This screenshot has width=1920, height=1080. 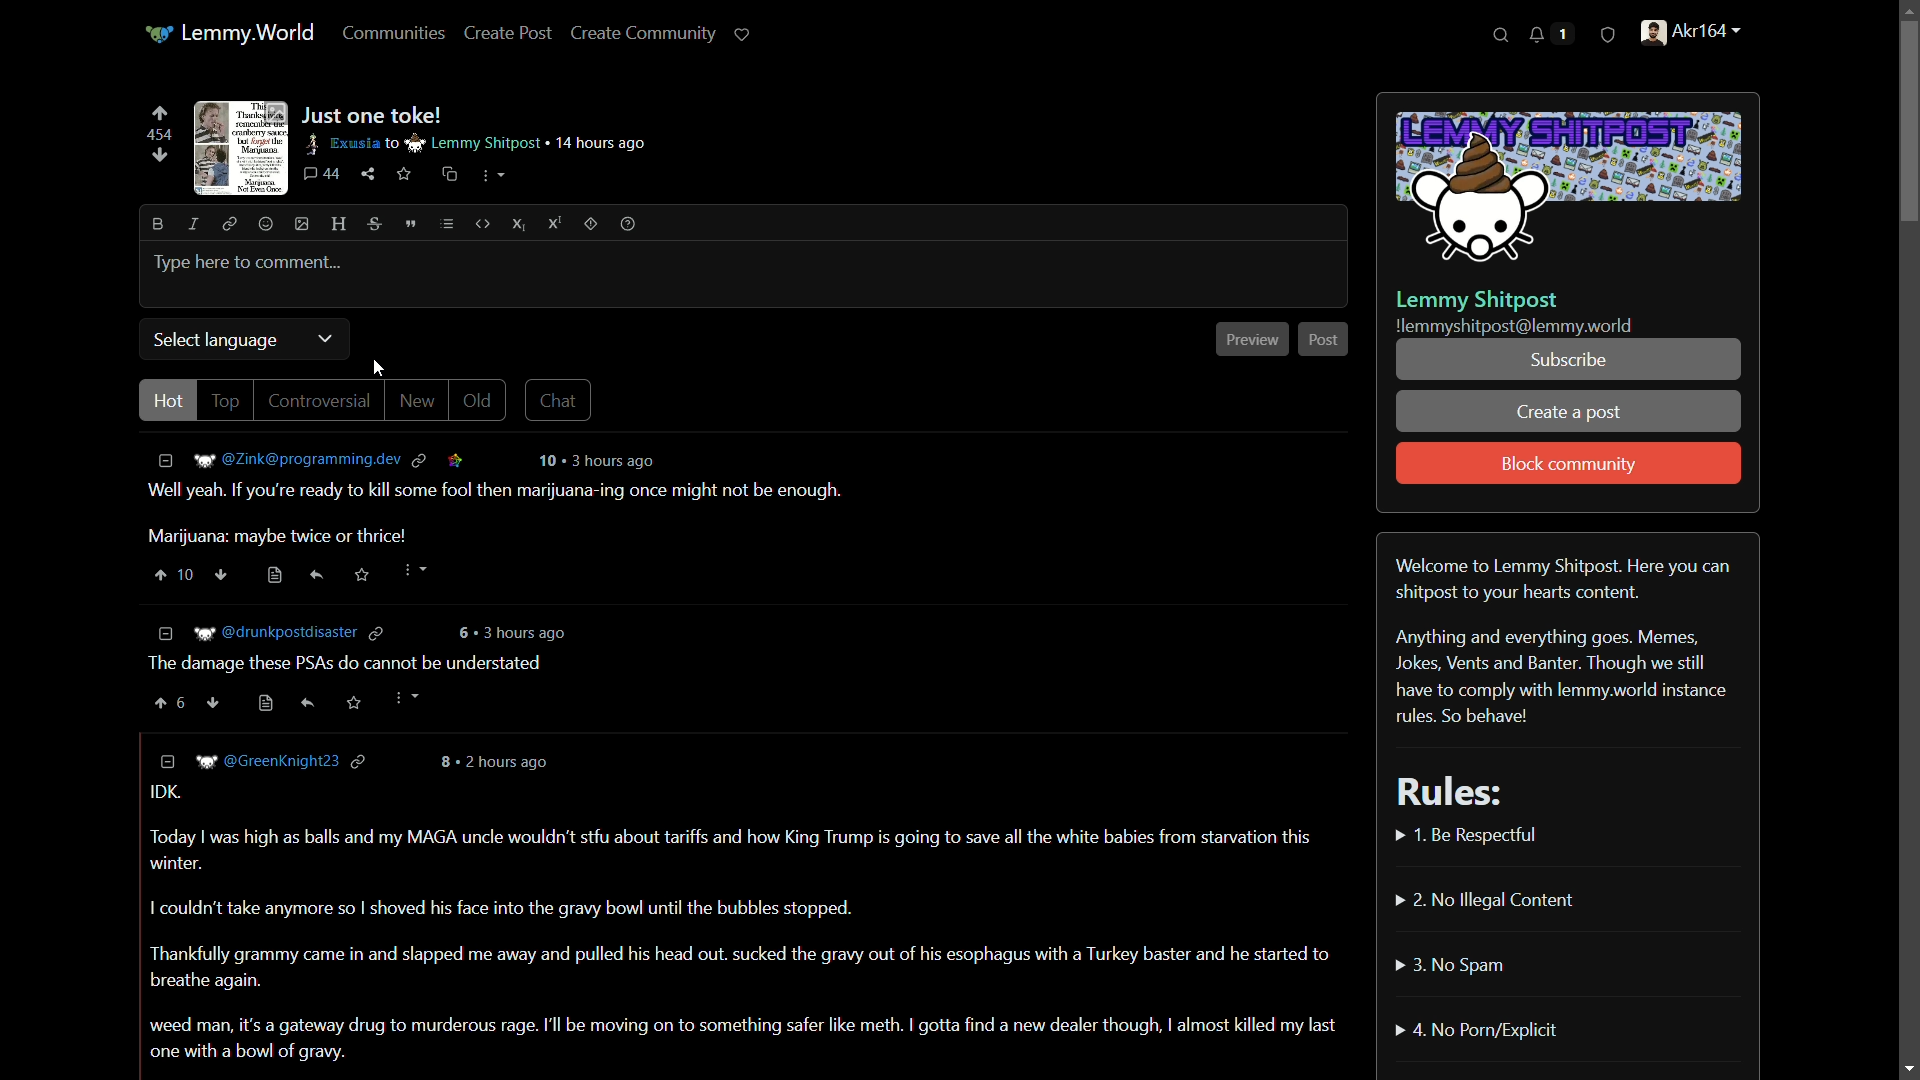 What do you see at coordinates (171, 403) in the screenshot?
I see `hot` at bounding box center [171, 403].